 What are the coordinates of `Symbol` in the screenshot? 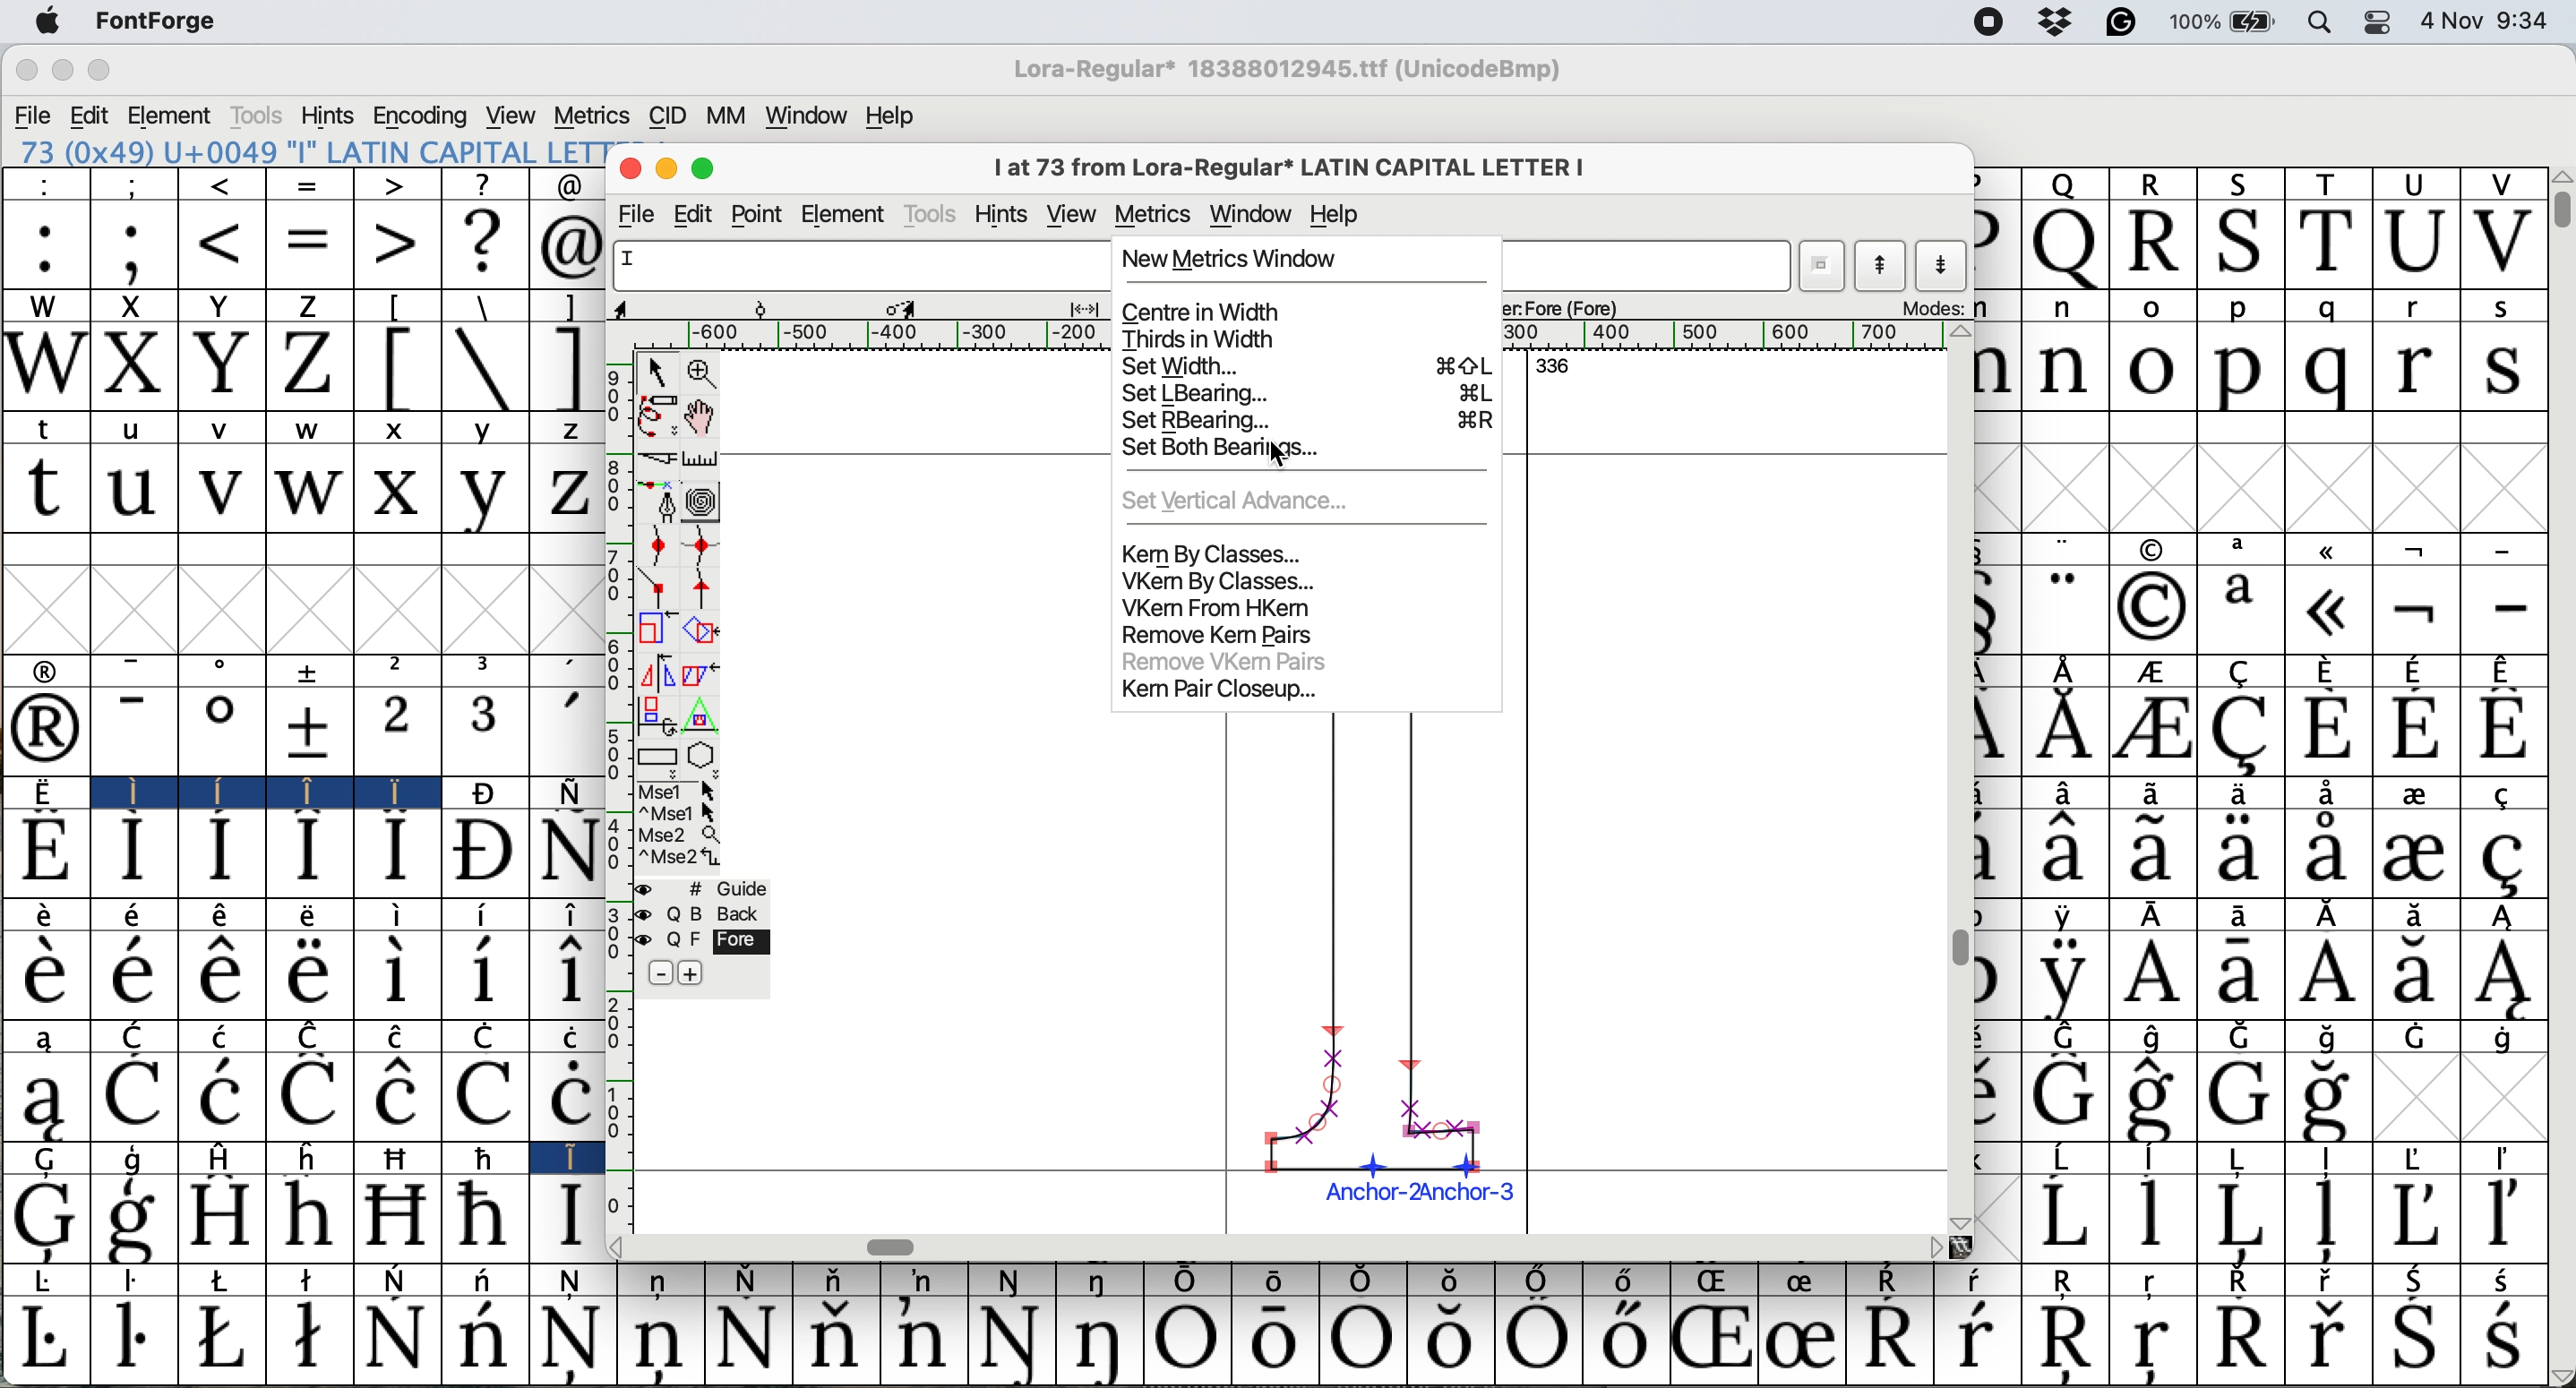 It's located at (134, 1339).